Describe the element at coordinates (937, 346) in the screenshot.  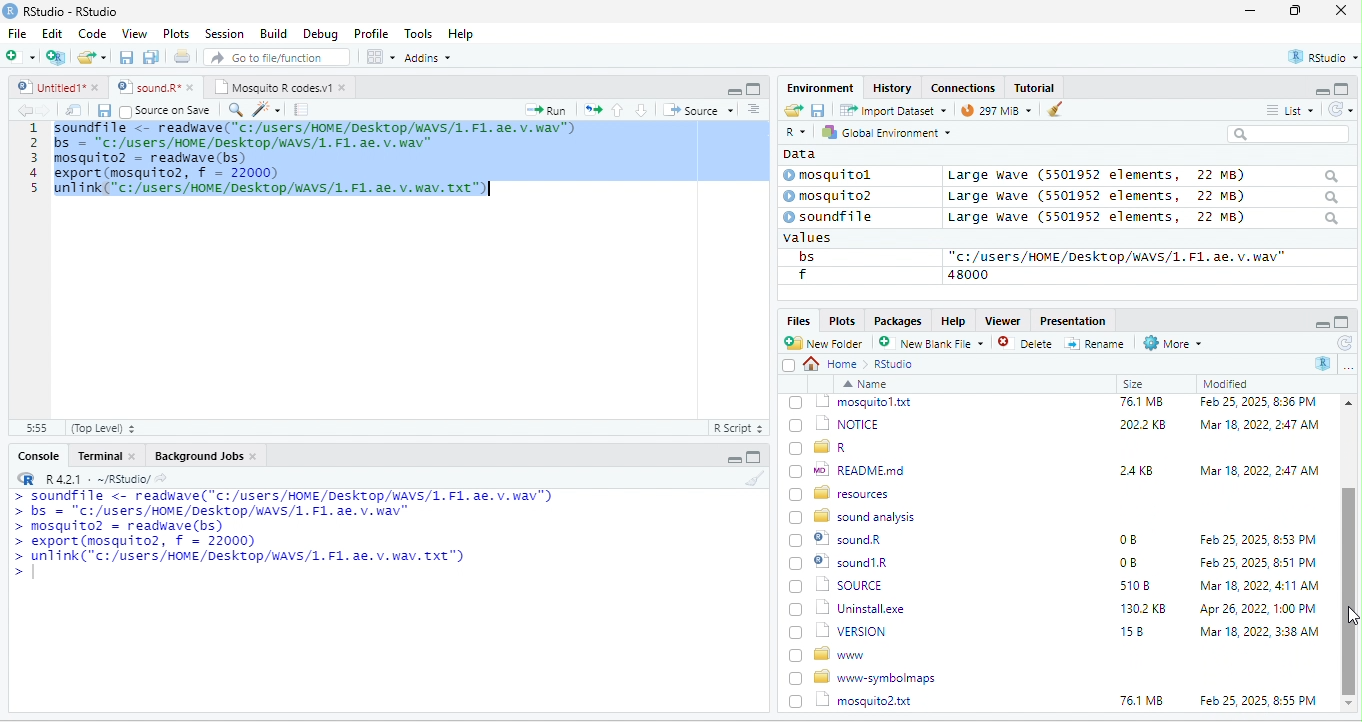
I see `’ New blank File` at that location.